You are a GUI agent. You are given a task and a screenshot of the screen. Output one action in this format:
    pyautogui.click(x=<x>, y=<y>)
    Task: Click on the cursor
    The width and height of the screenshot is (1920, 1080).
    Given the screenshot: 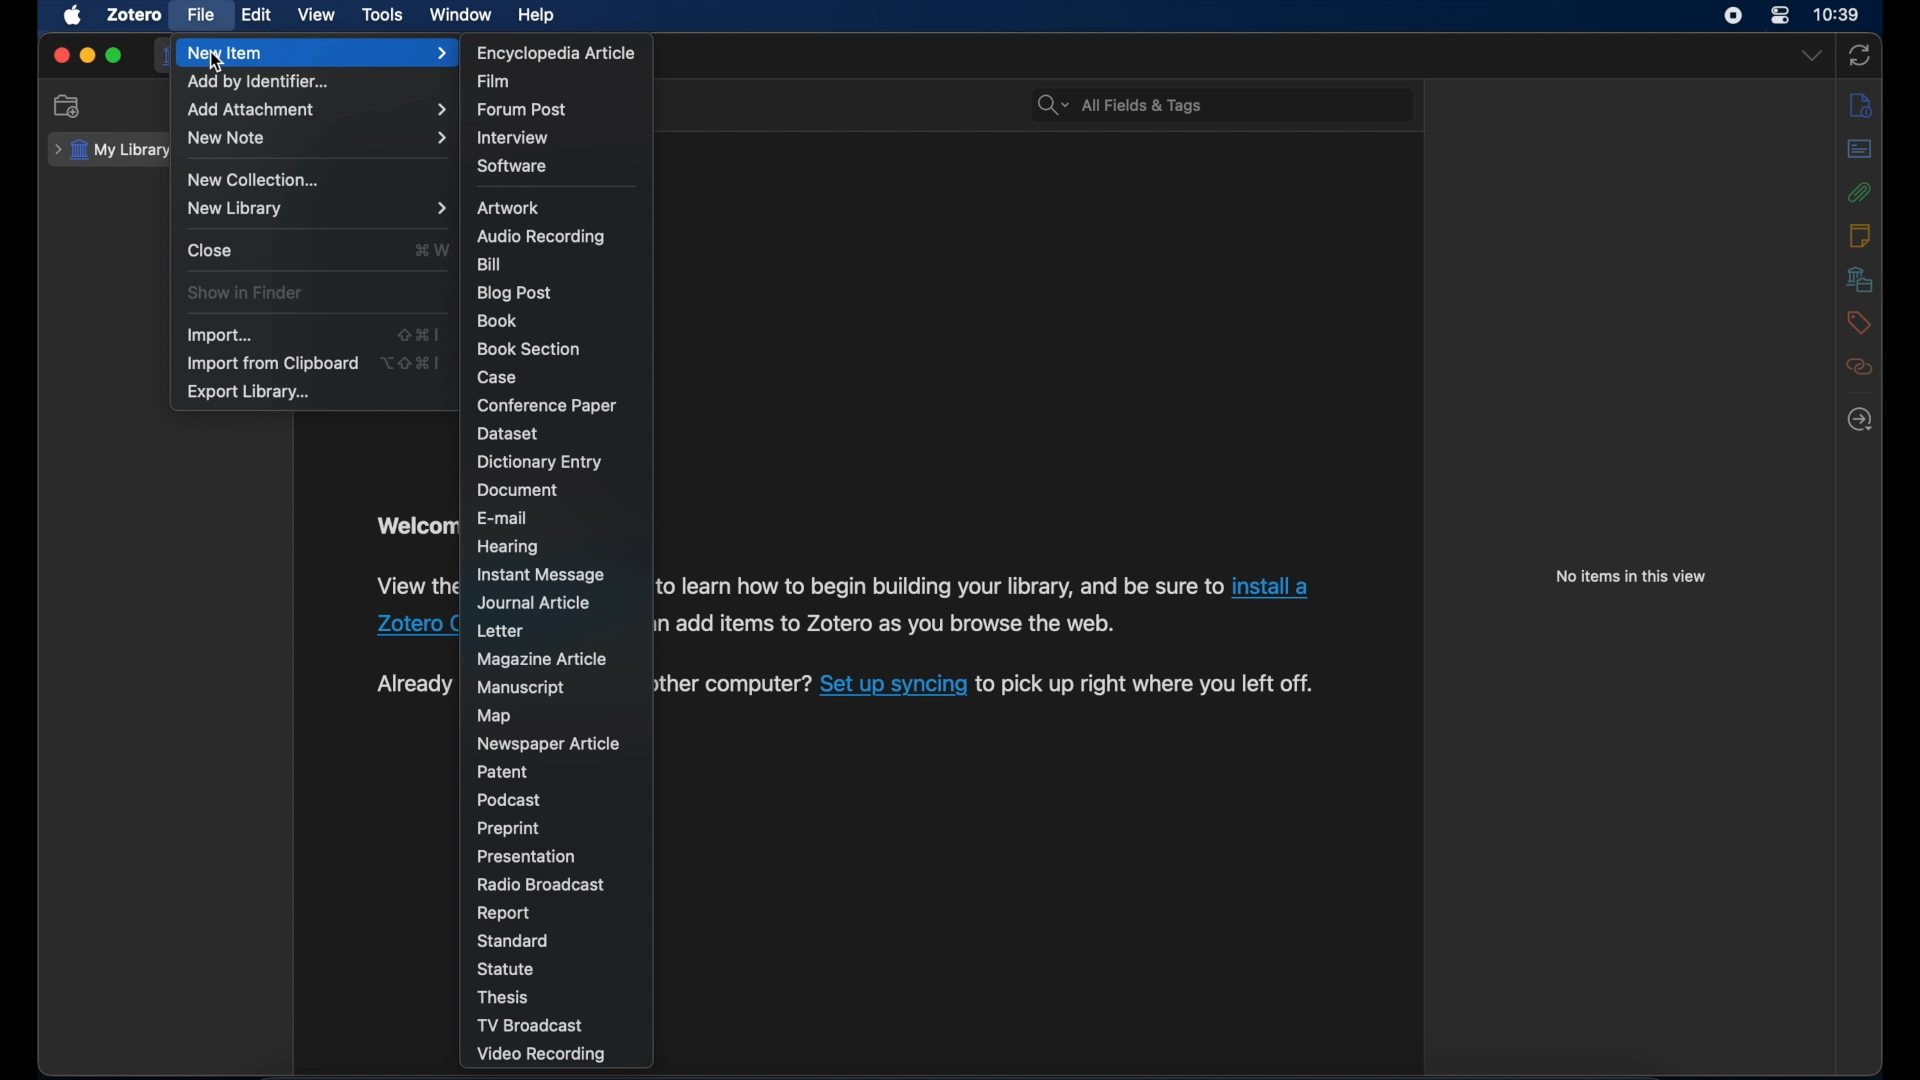 What is the action you would take?
    pyautogui.click(x=215, y=64)
    